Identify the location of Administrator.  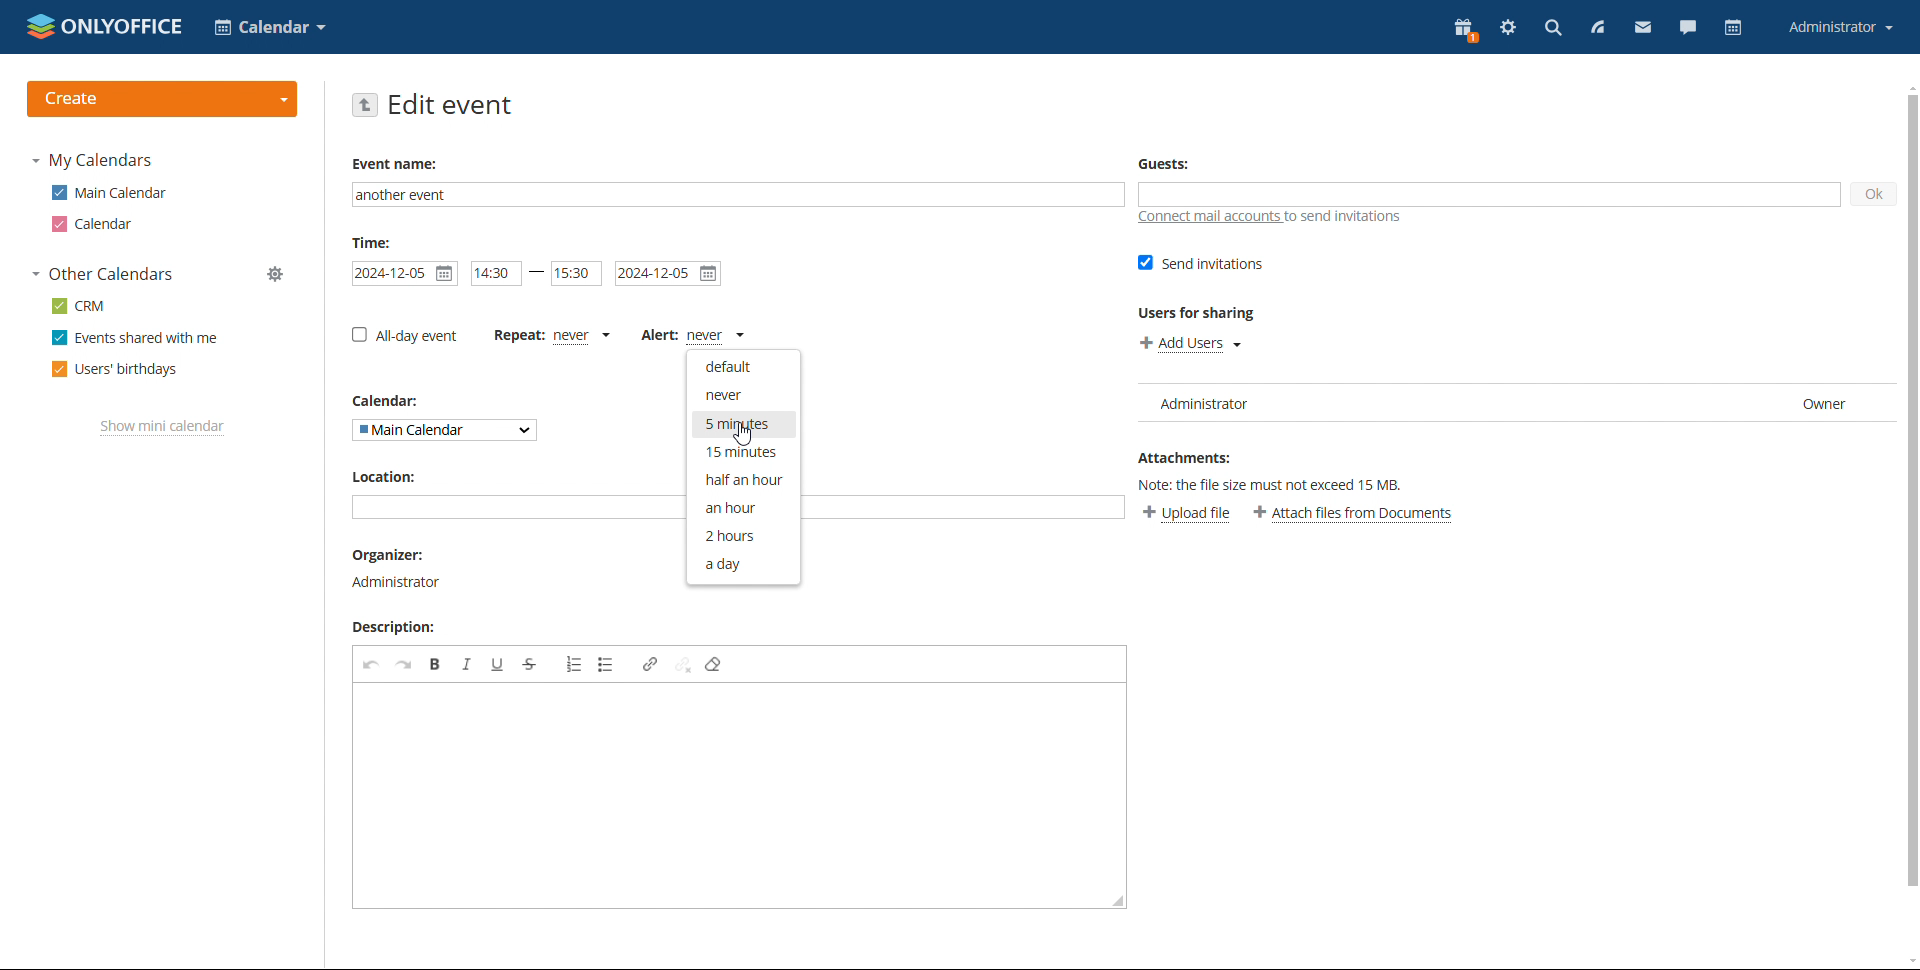
(400, 581).